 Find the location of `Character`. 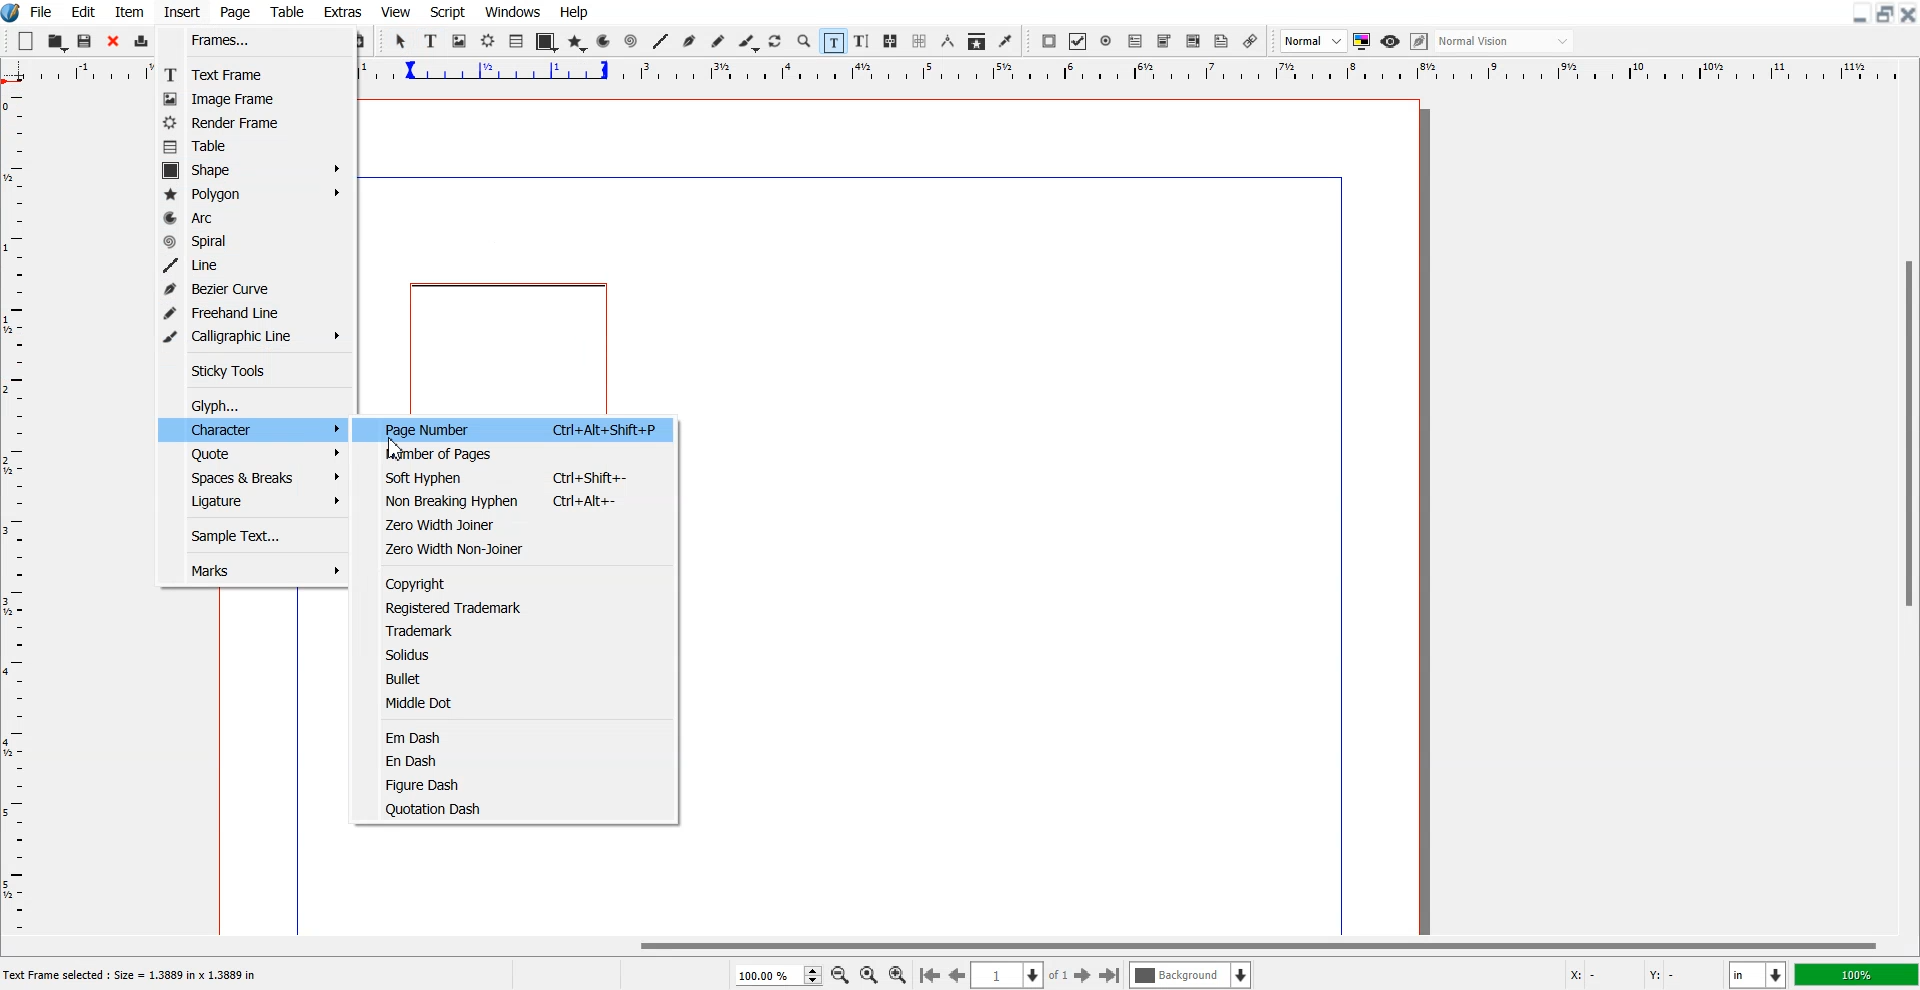

Character is located at coordinates (252, 427).